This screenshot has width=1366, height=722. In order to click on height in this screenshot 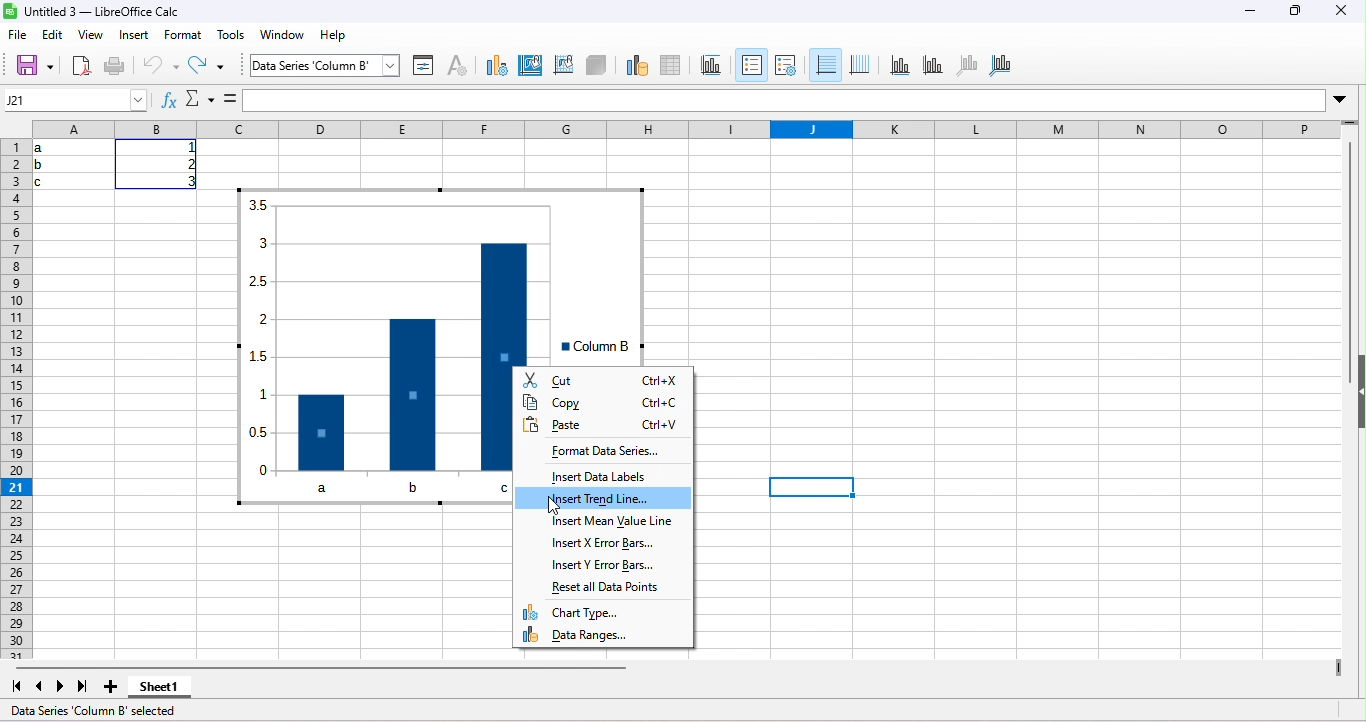, I will do `click(1357, 392)`.